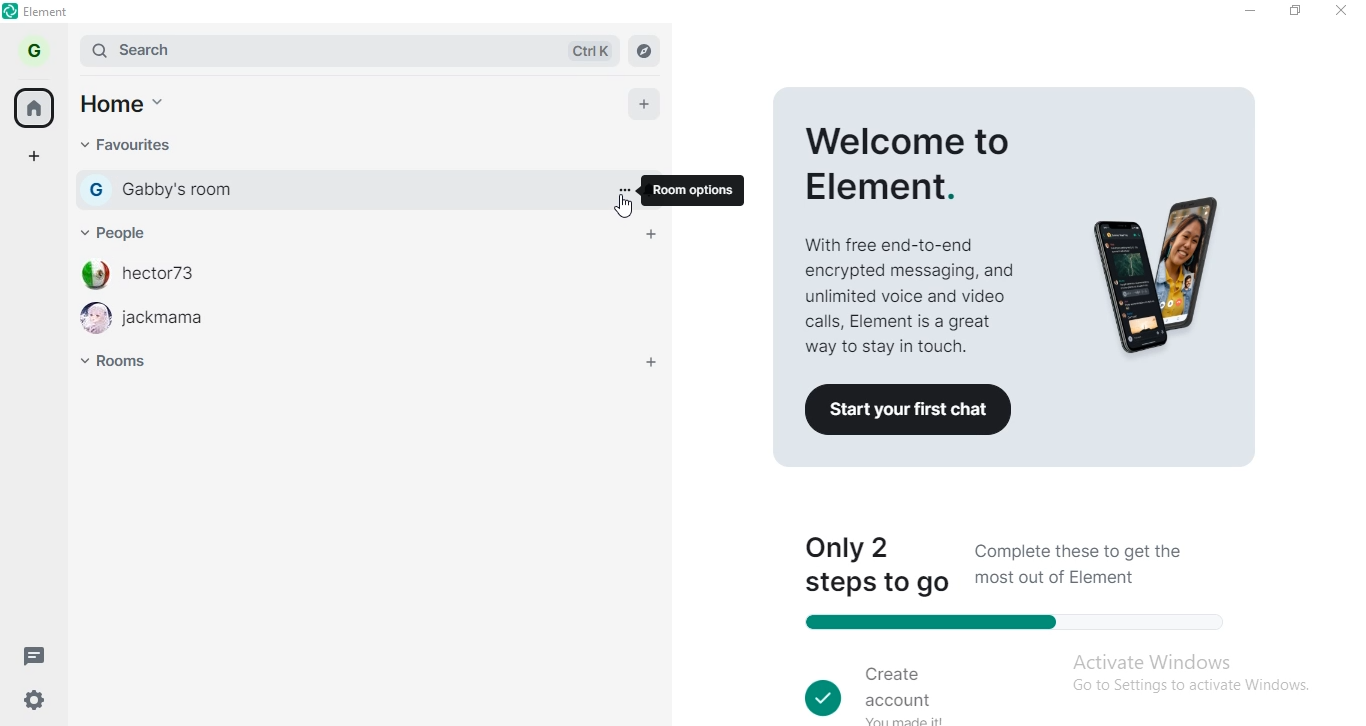  Describe the element at coordinates (37, 108) in the screenshot. I see `home` at that location.